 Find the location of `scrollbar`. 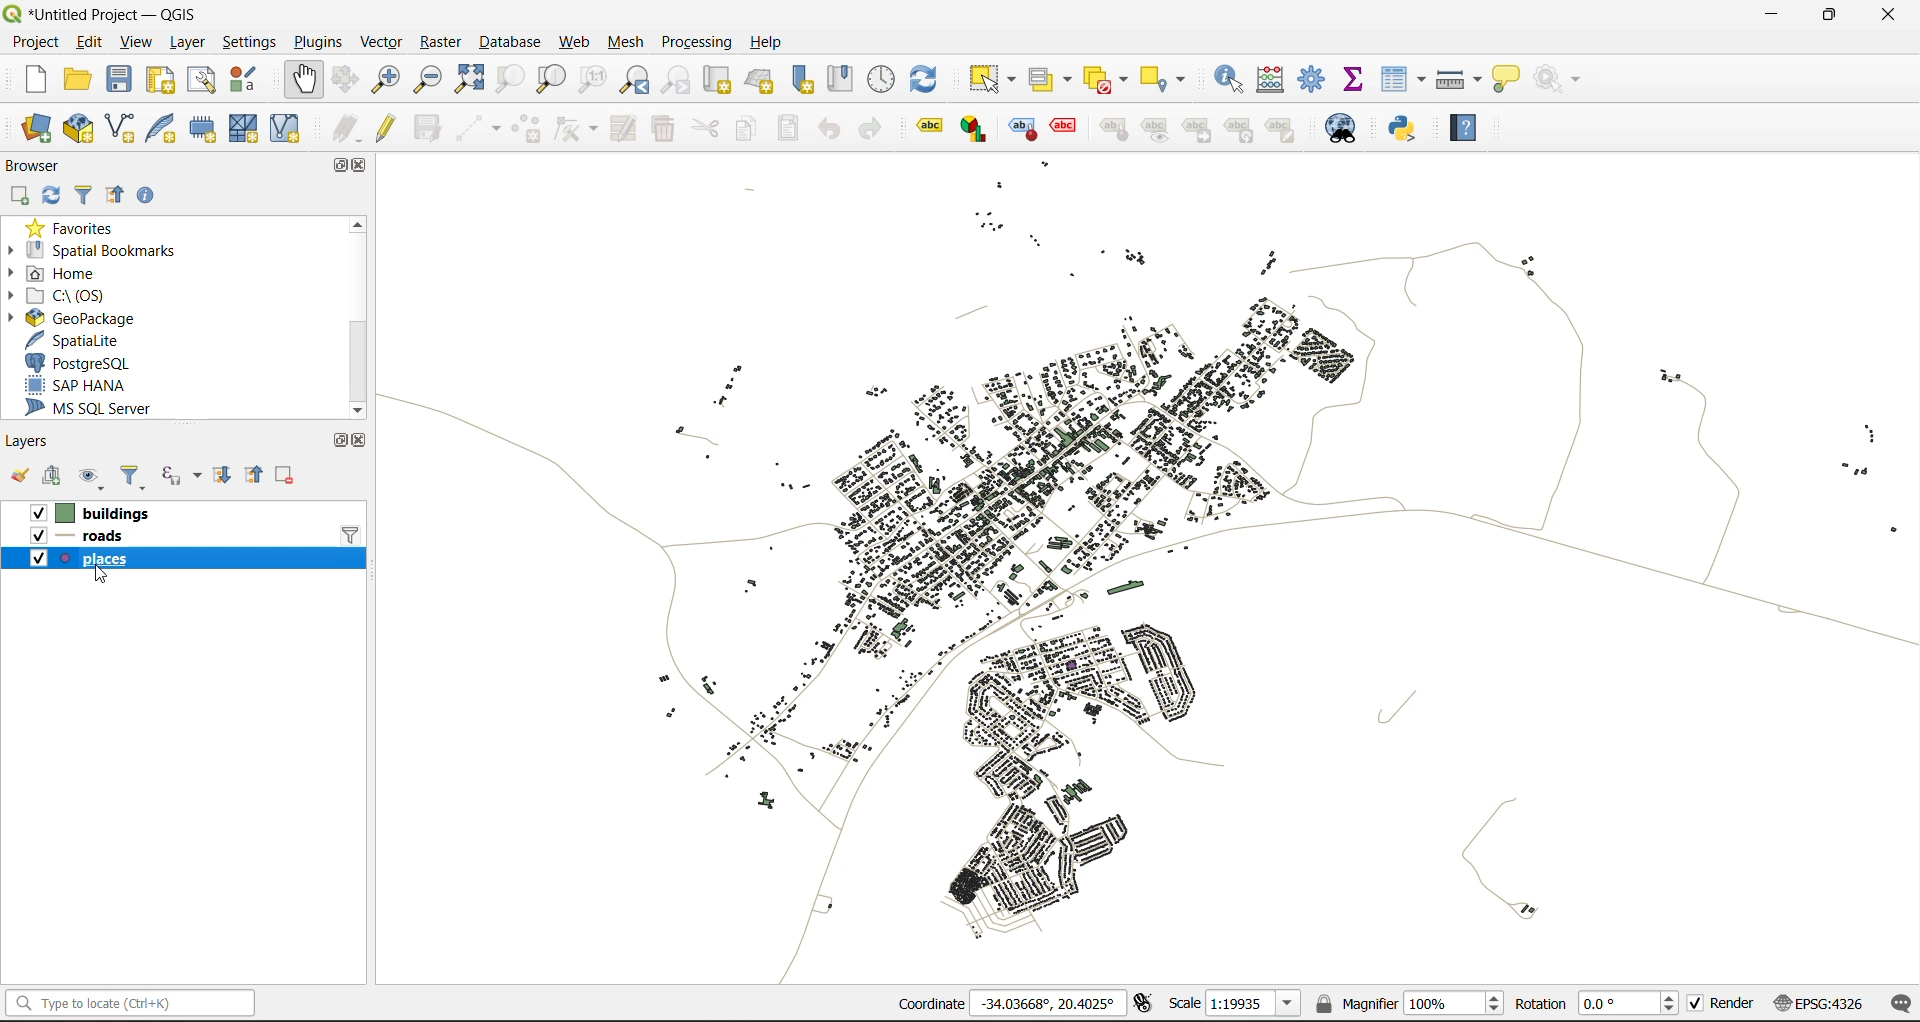

scrollbar is located at coordinates (357, 315).